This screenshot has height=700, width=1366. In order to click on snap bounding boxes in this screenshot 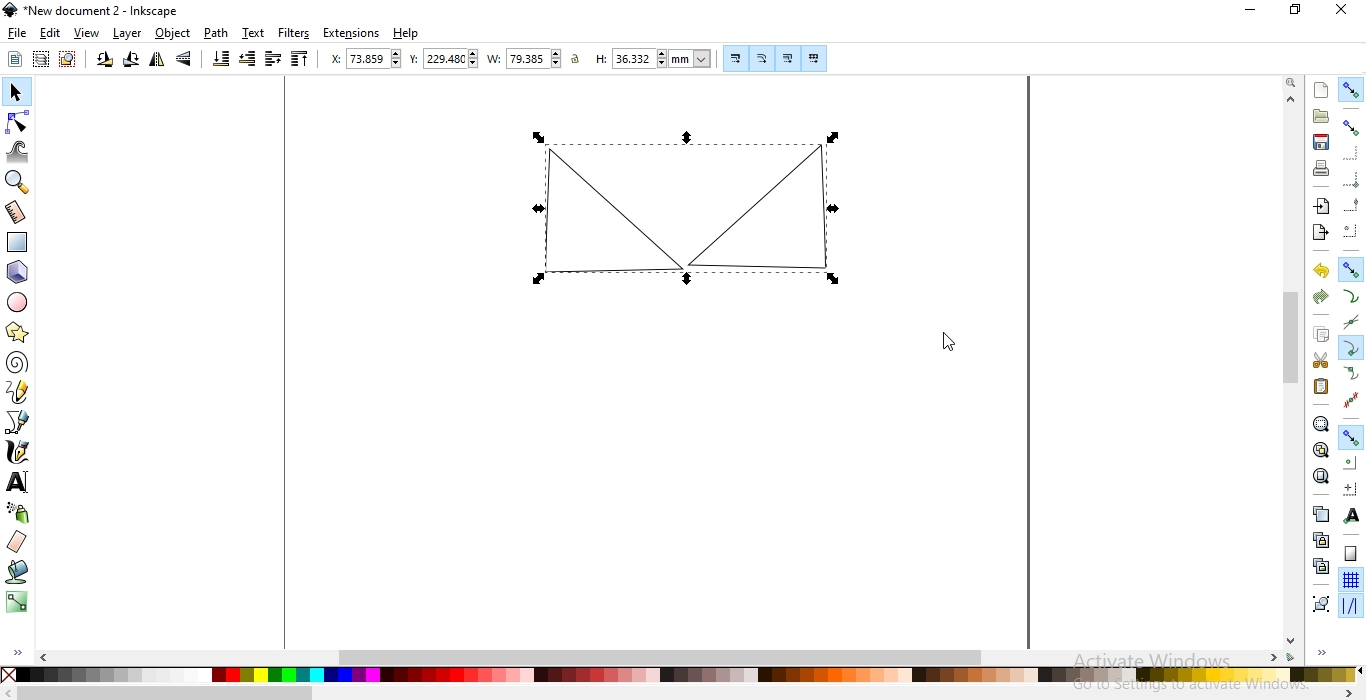, I will do `click(1352, 128)`.